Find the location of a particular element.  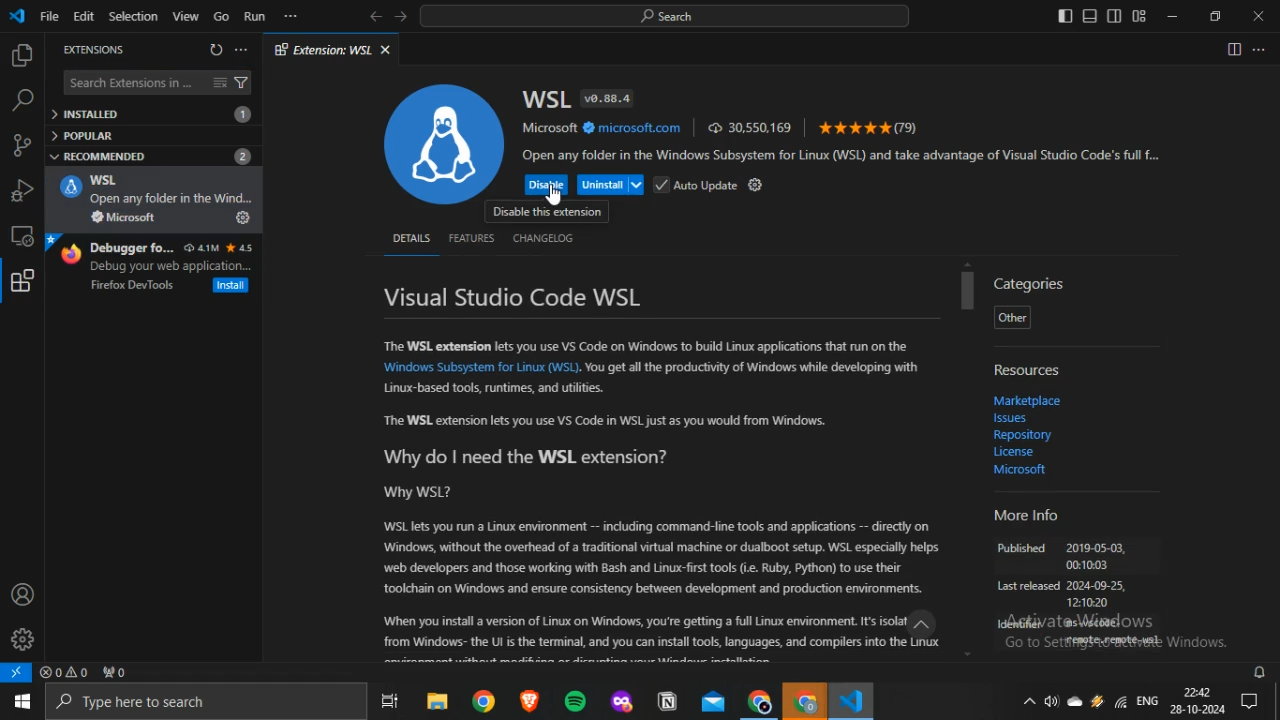

more options is located at coordinates (240, 49).